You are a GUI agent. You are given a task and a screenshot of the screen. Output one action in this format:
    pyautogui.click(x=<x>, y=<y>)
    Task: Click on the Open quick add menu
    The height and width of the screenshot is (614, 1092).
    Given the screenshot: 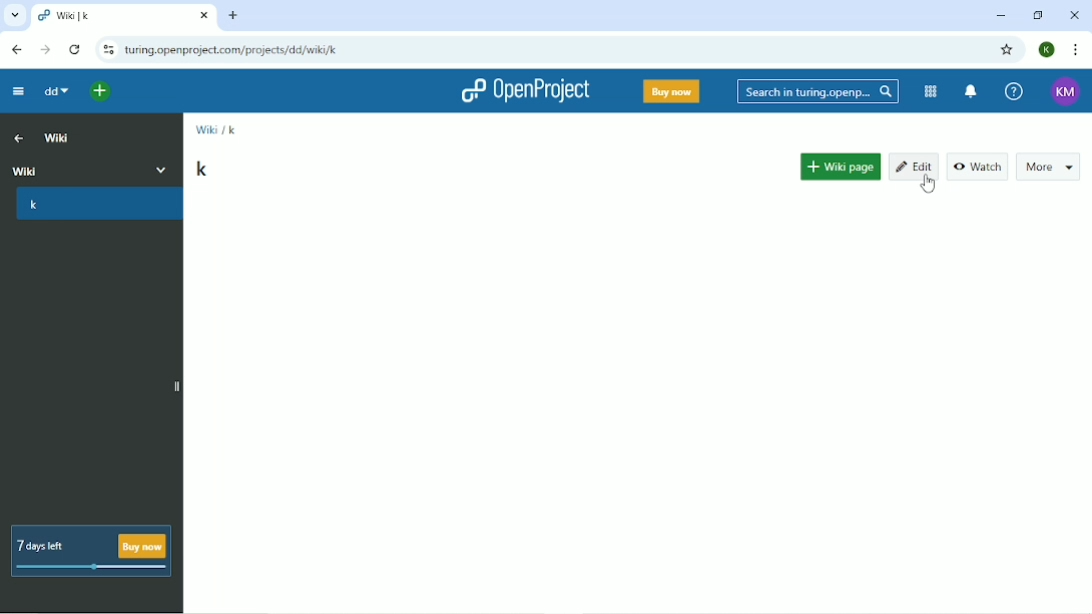 What is the action you would take?
    pyautogui.click(x=97, y=90)
    